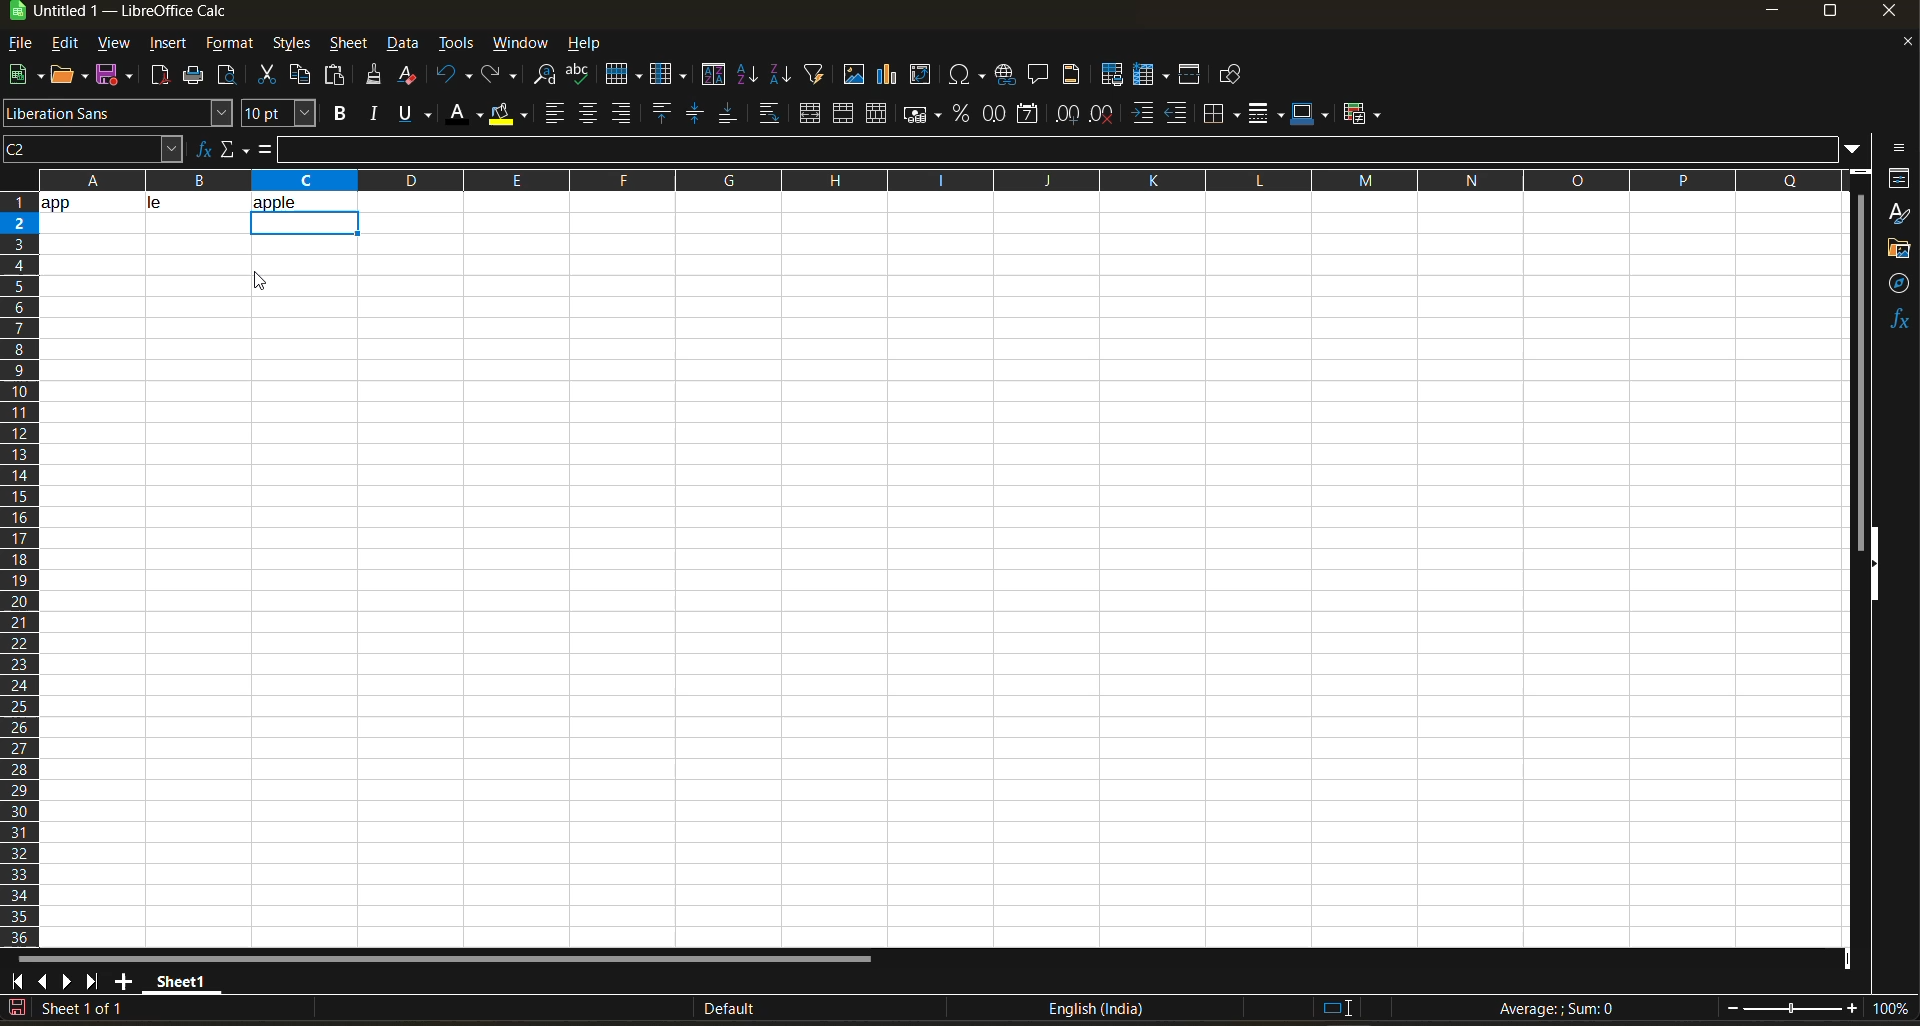  Describe the element at coordinates (229, 77) in the screenshot. I see `toggle print preview` at that location.